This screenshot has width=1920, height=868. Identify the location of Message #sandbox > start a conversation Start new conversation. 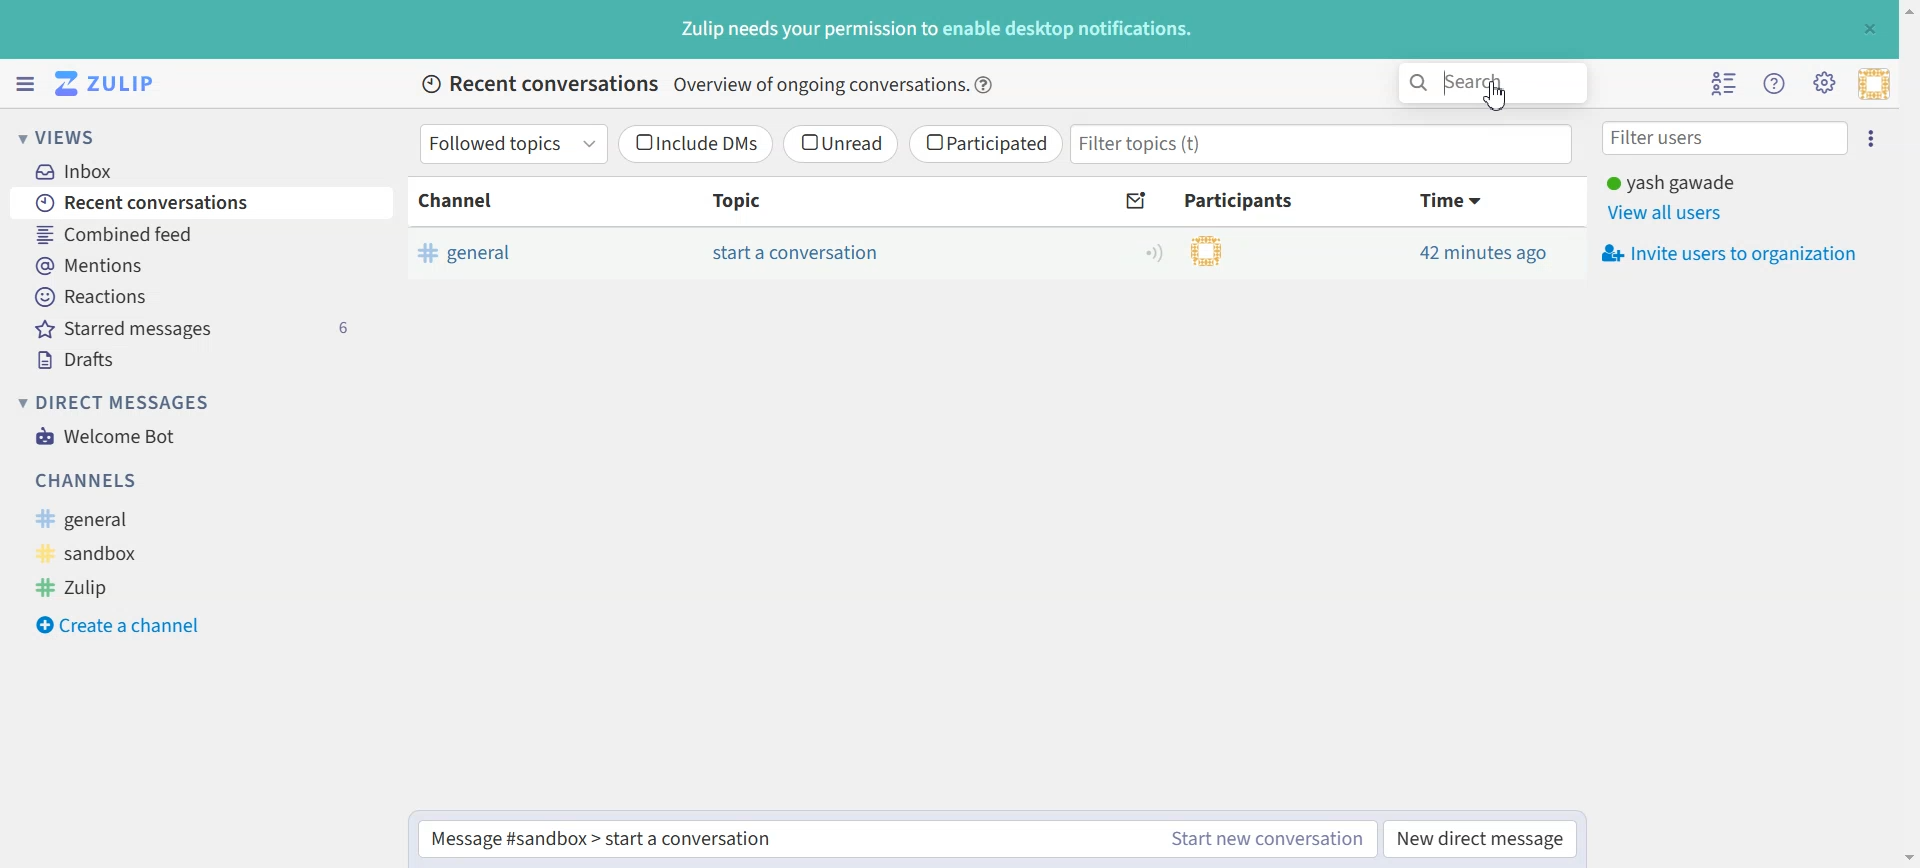
(896, 839).